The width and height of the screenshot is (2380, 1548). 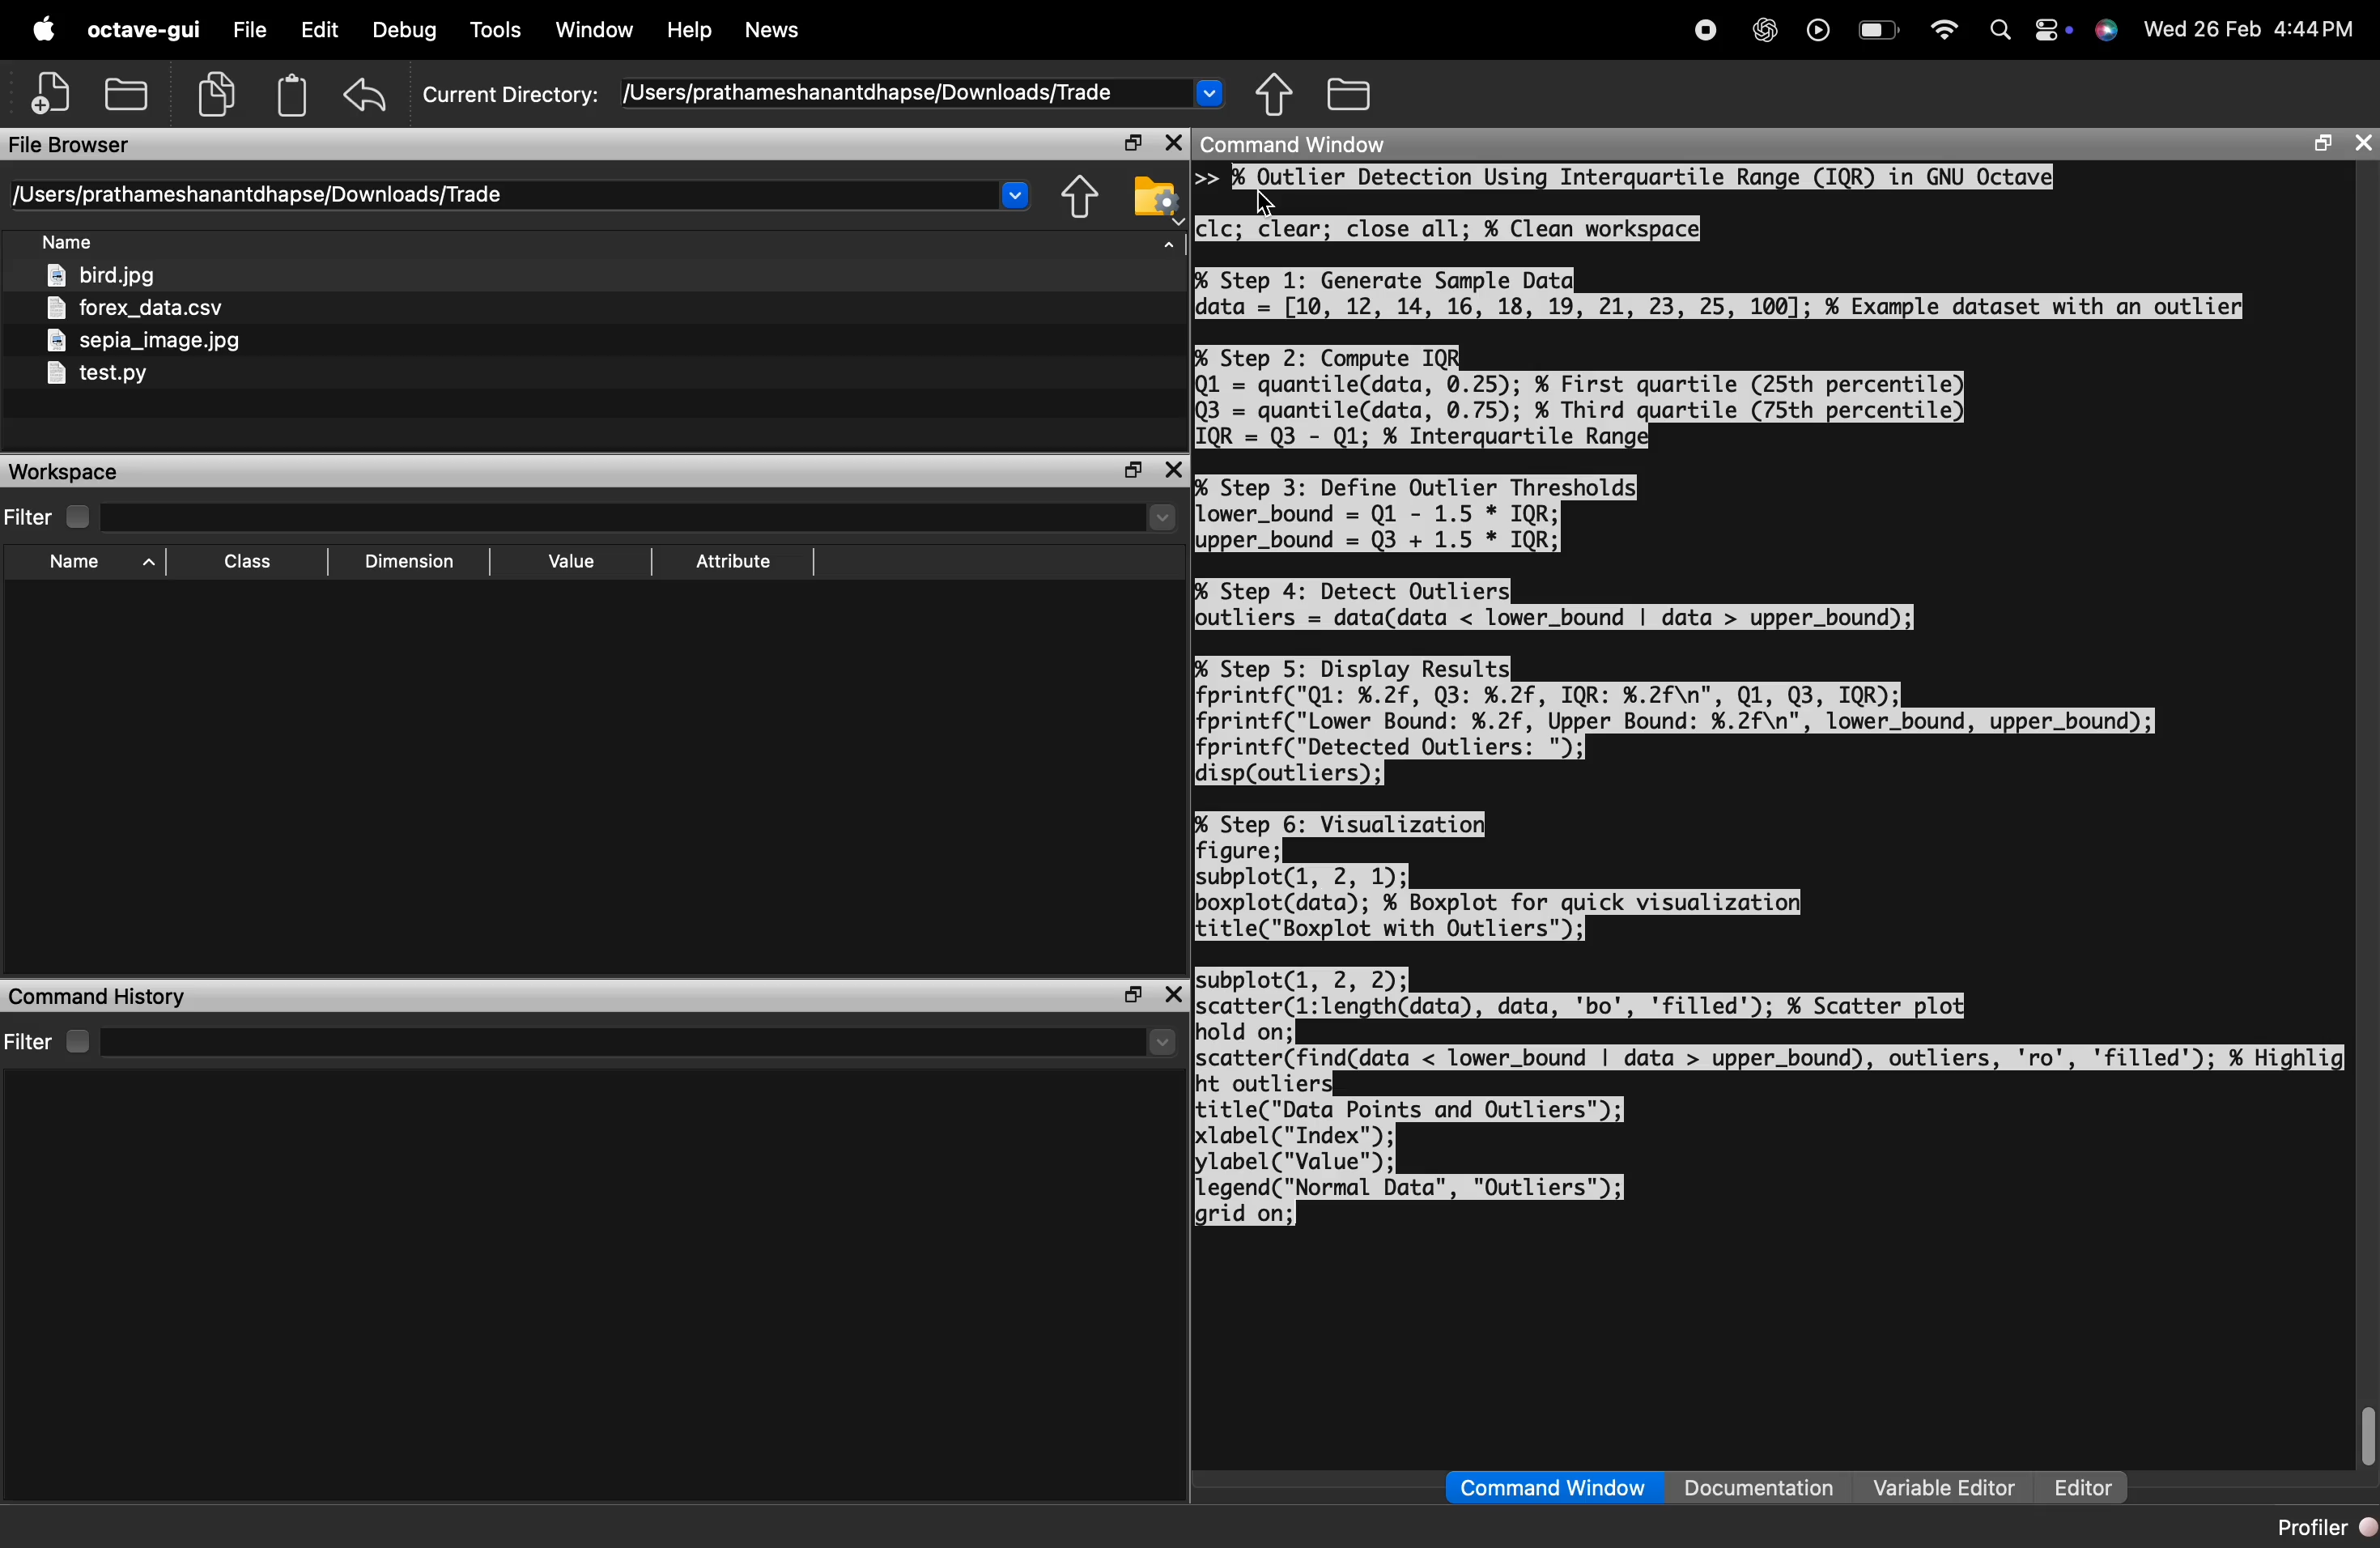 What do you see at coordinates (497, 29) in the screenshot?
I see `Tools` at bounding box center [497, 29].